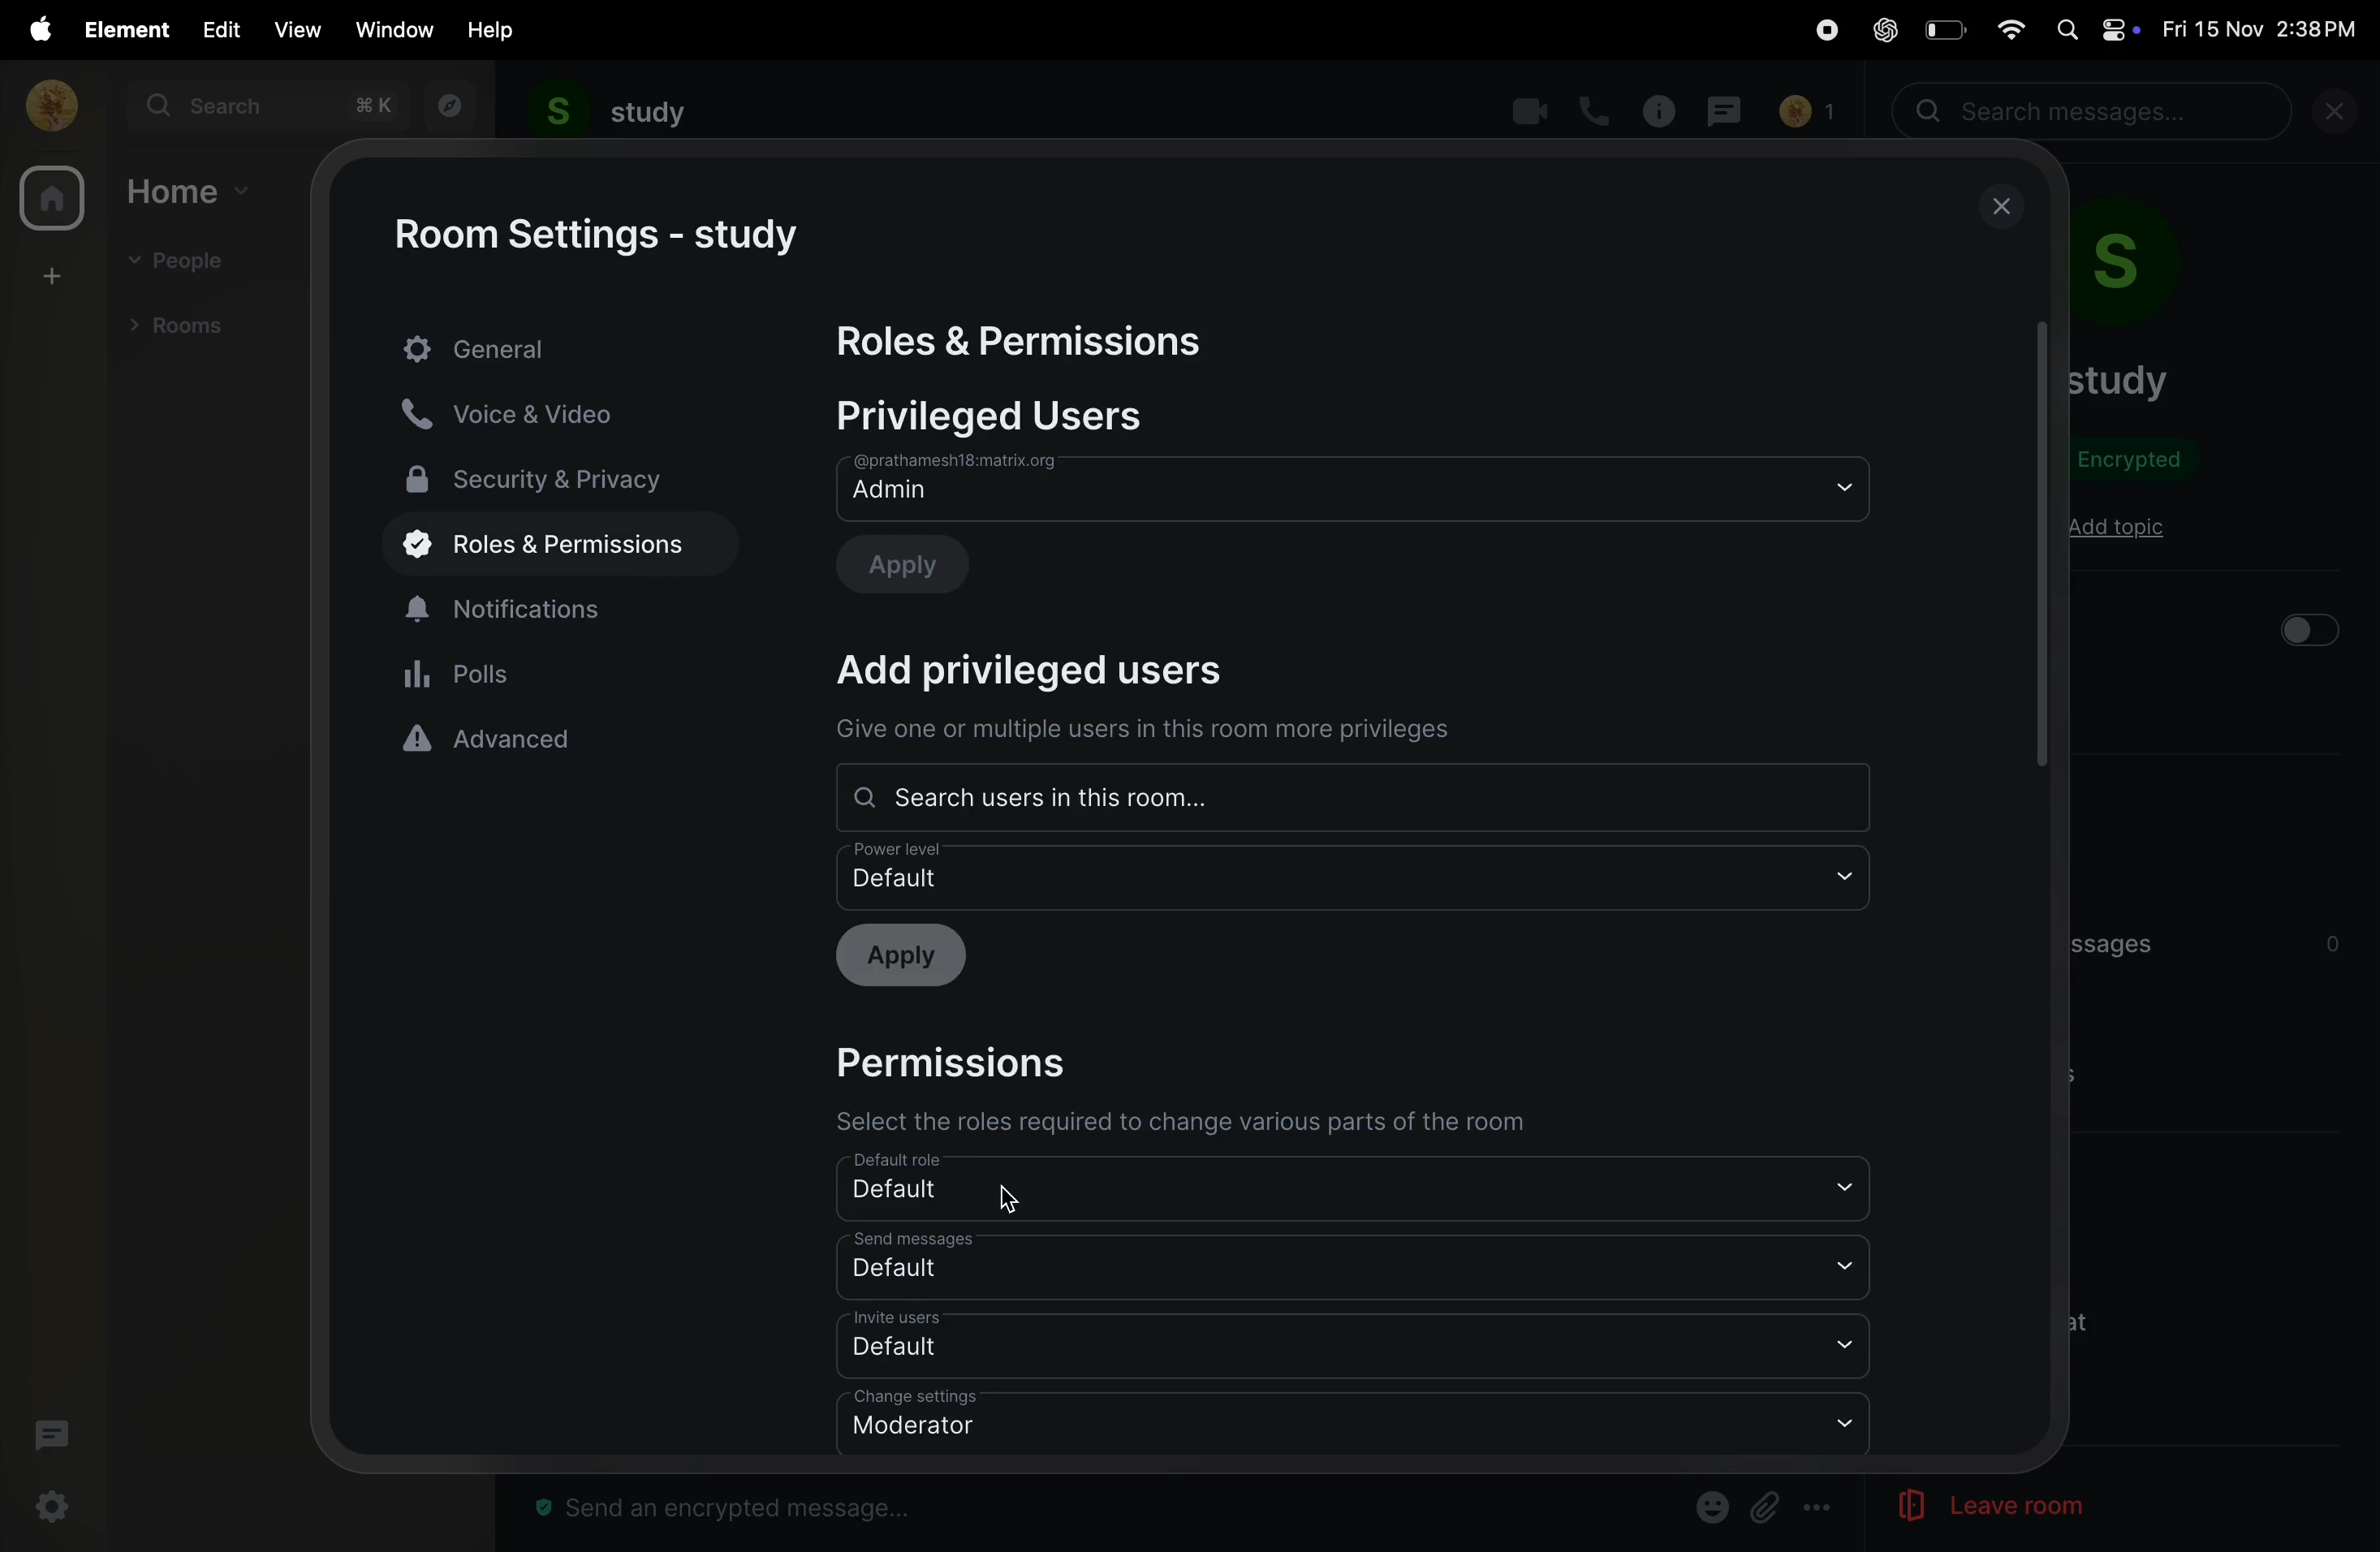 Image resolution: width=2380 pixels, height=1552 pixels. Describe the element at coordinates (610, 112) in the screenshot. I see `room name` at that location.